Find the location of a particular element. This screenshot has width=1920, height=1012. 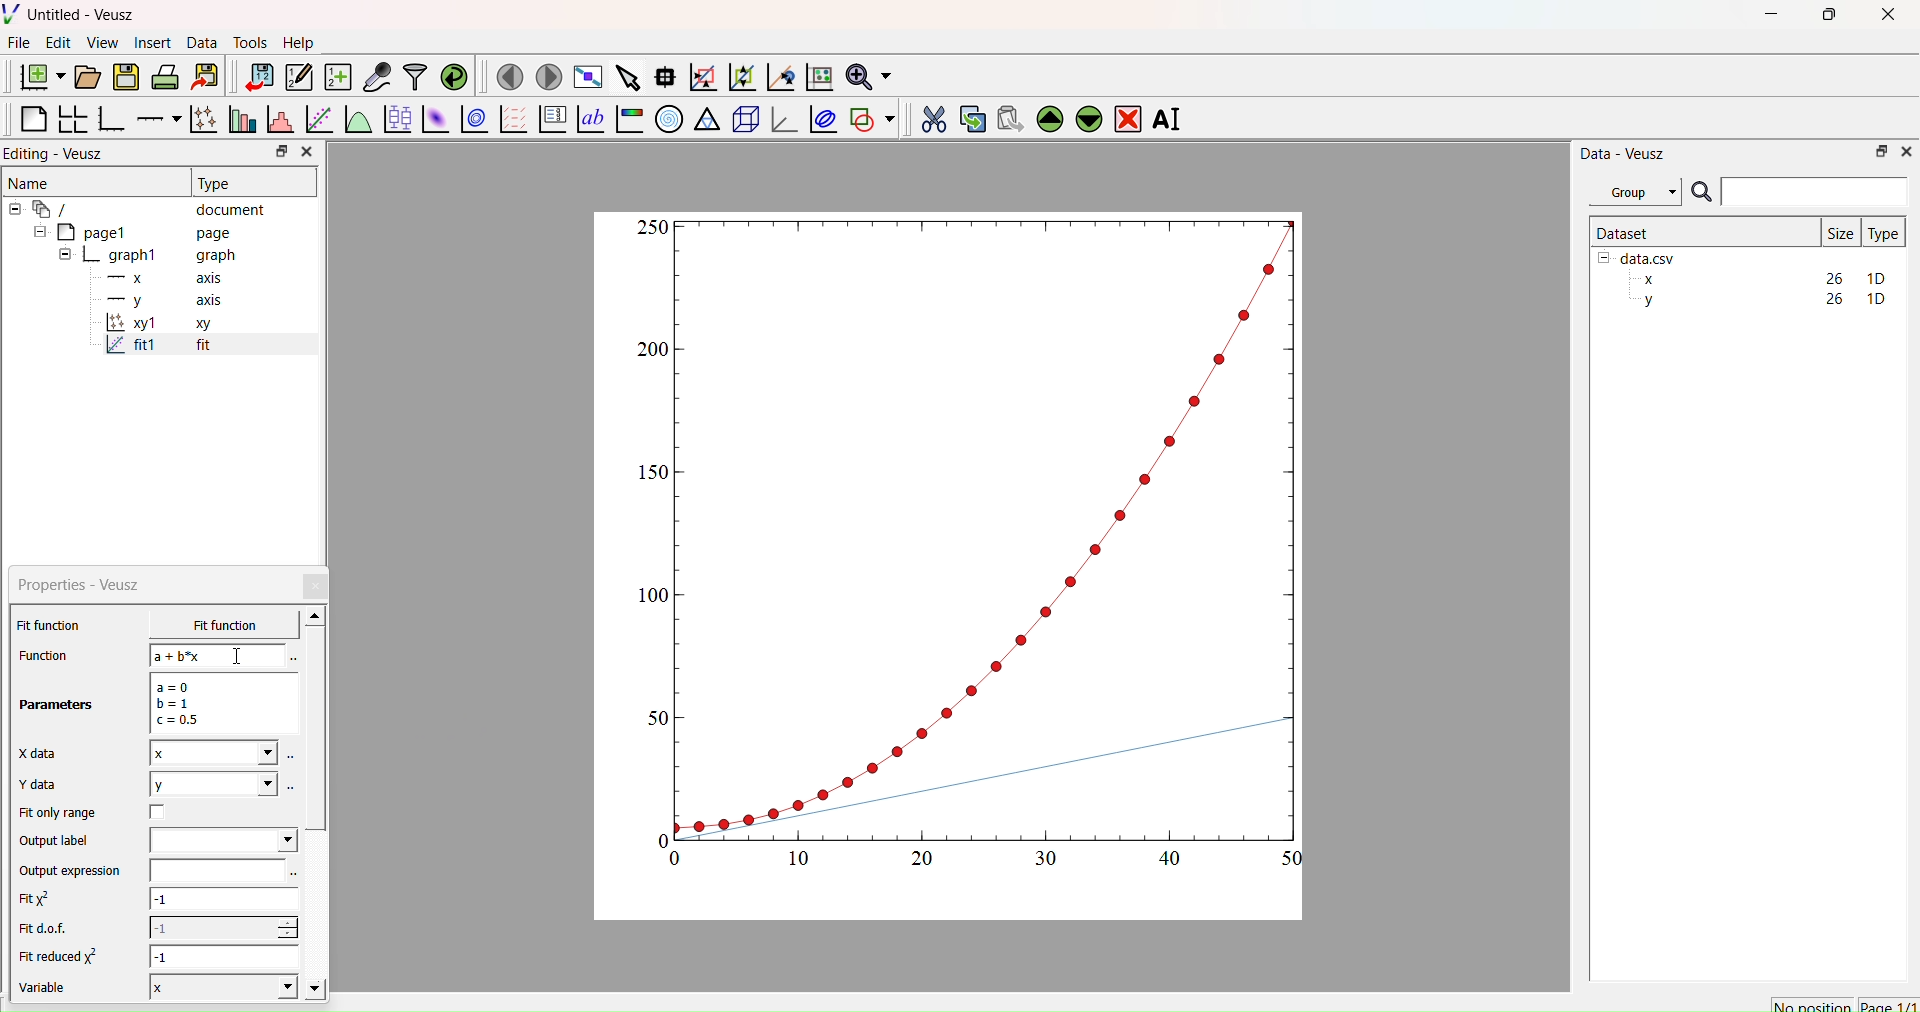

Fit a function to data is located at coordinates (318, 121).